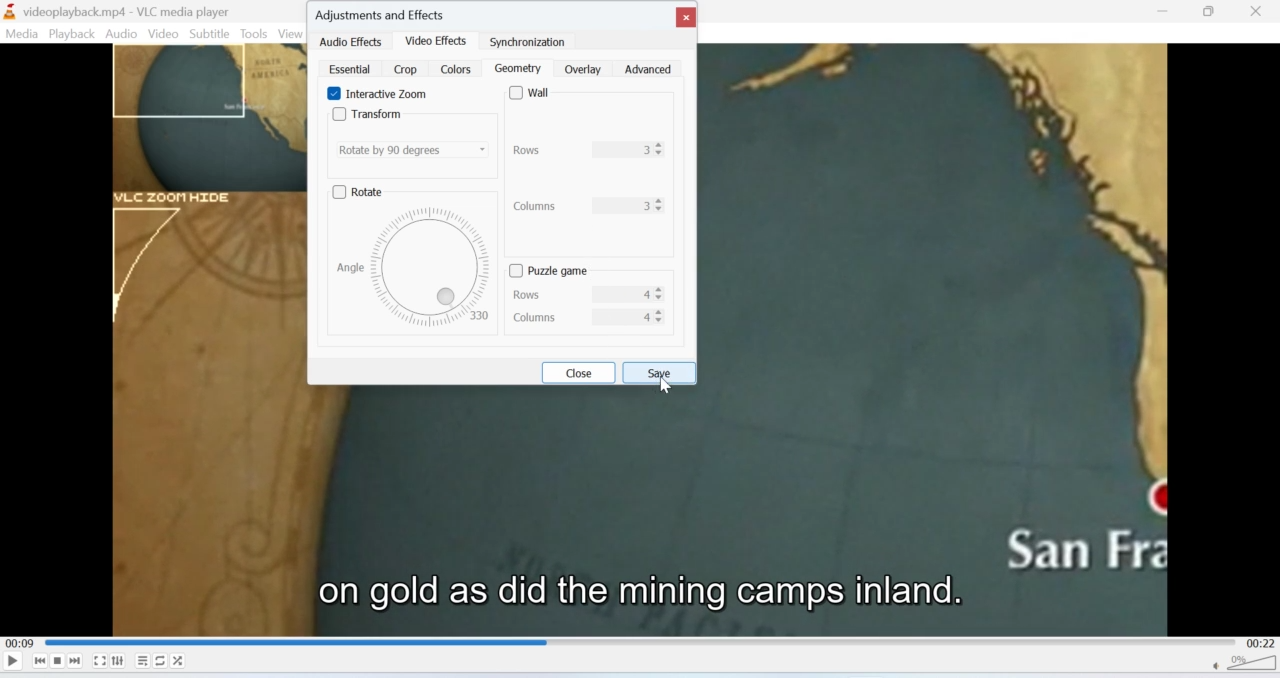 The height and width of the screenshot is (678, 1280). What do you see at coordinates (20, 34) in the screenshot?
I see `Media` at bounding box center [20, 34].